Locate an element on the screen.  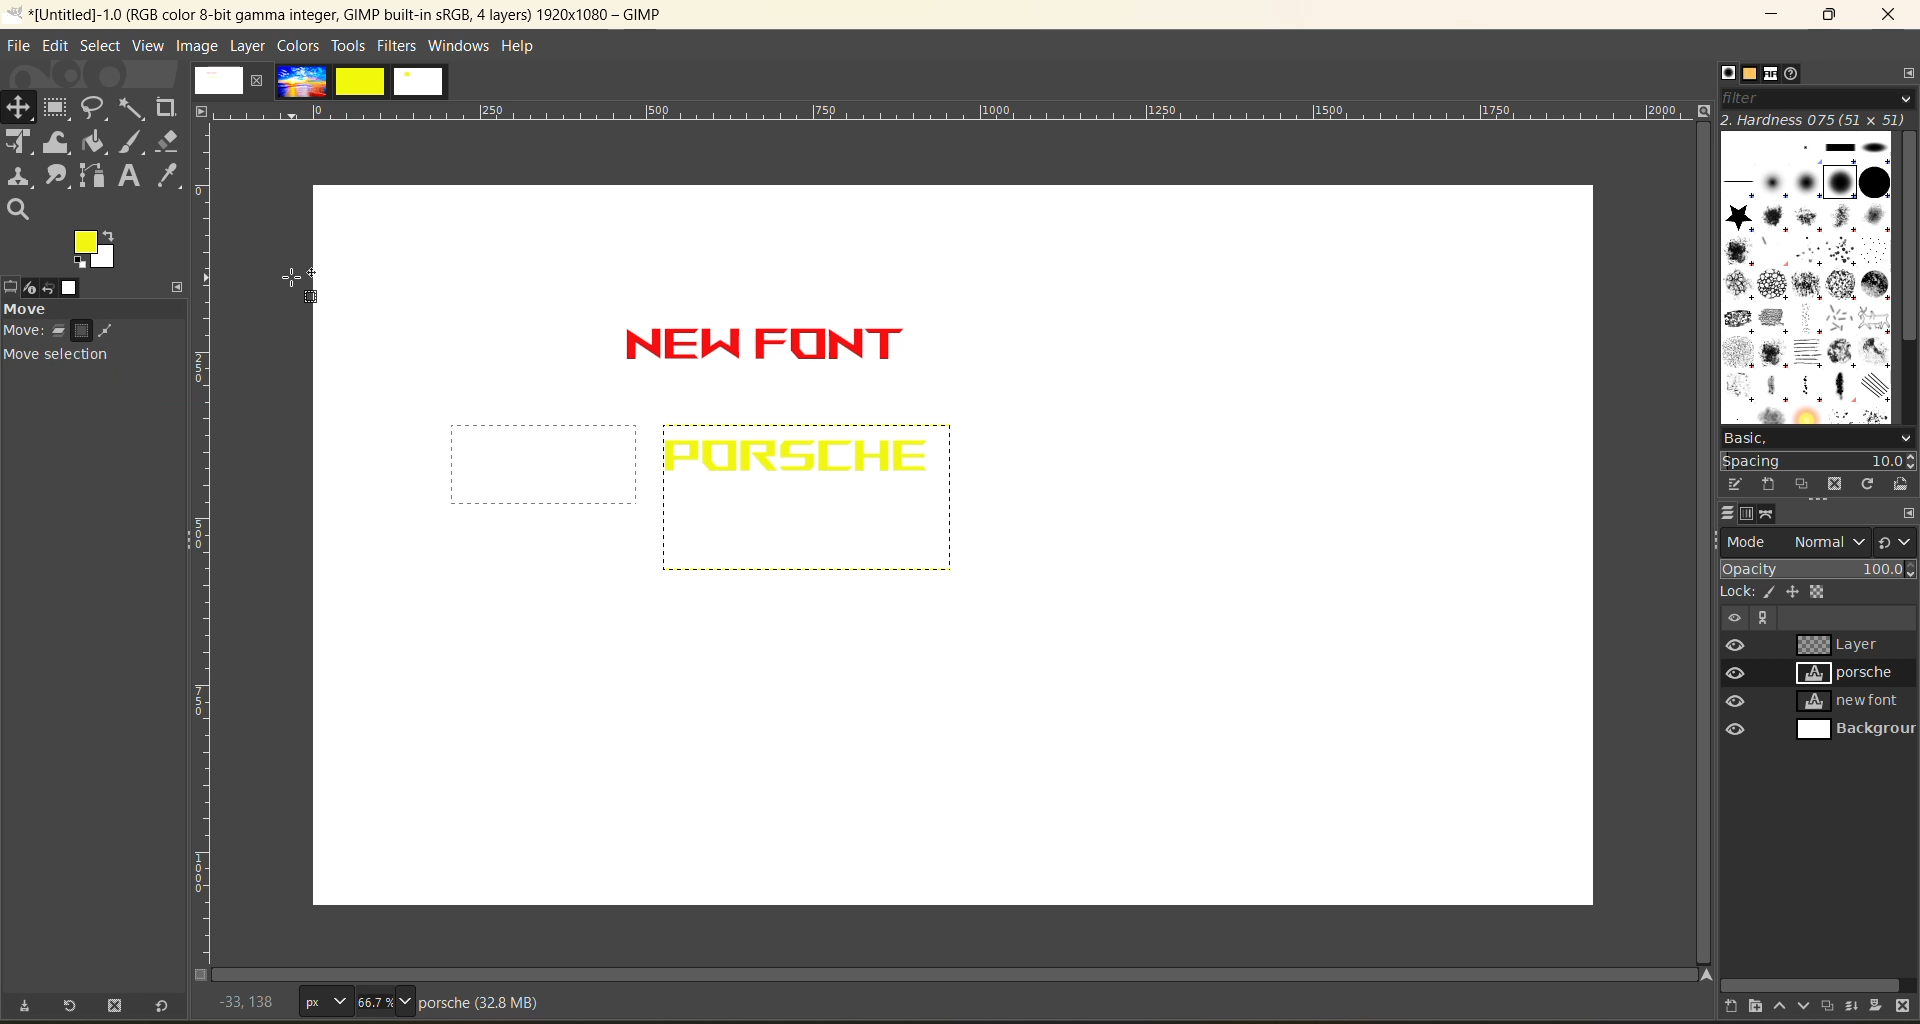
clone tool is located at coordinates (20, 178).